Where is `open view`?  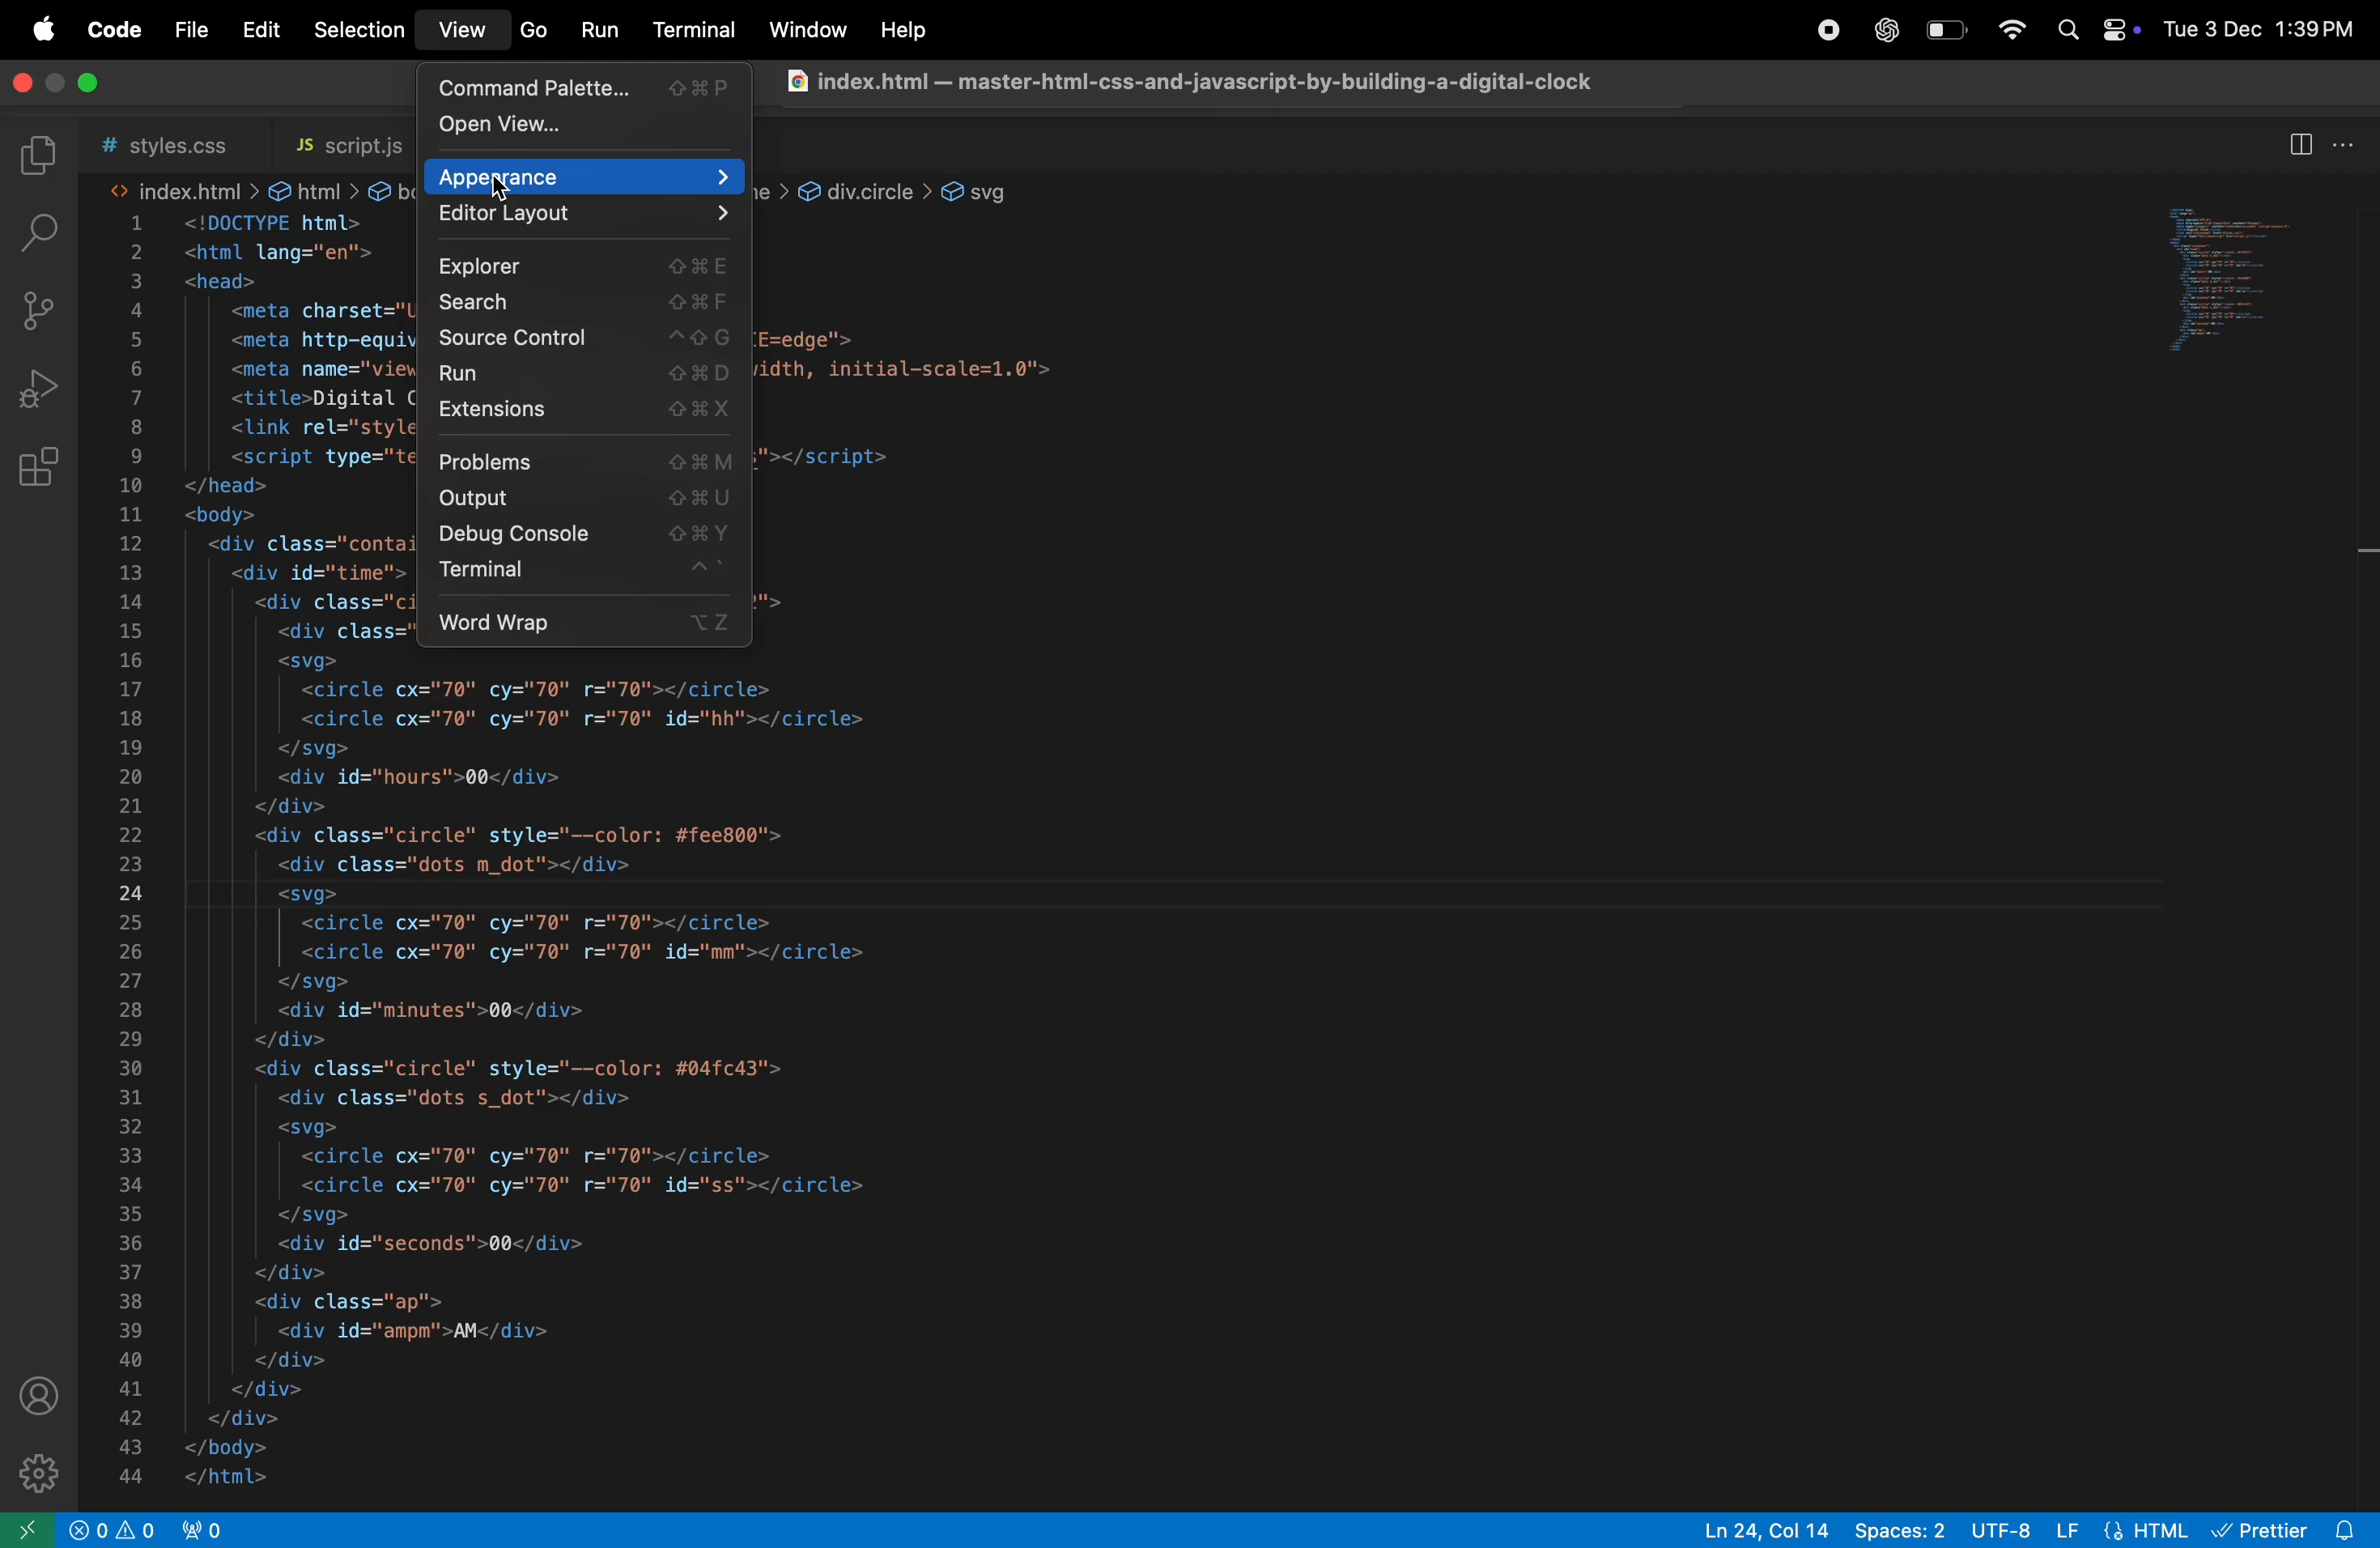 open view is located at coordinates (590, 129).